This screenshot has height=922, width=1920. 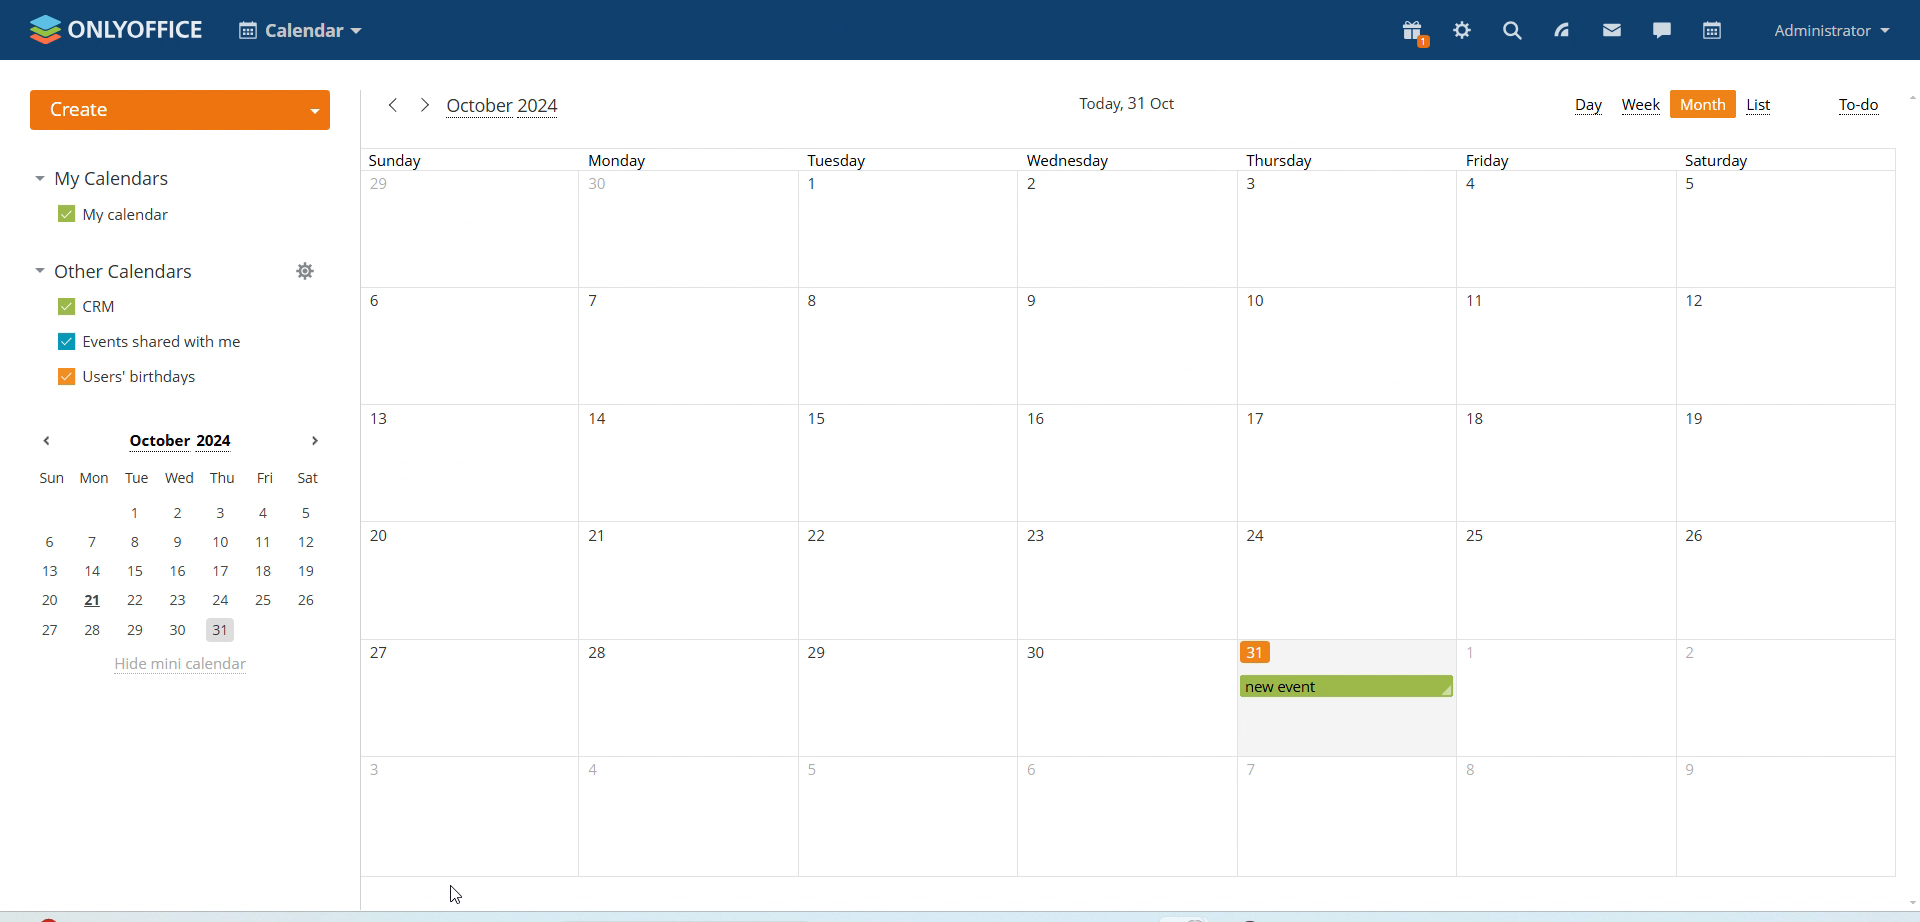 I want to click on previous month, so click(x=47, y=441).